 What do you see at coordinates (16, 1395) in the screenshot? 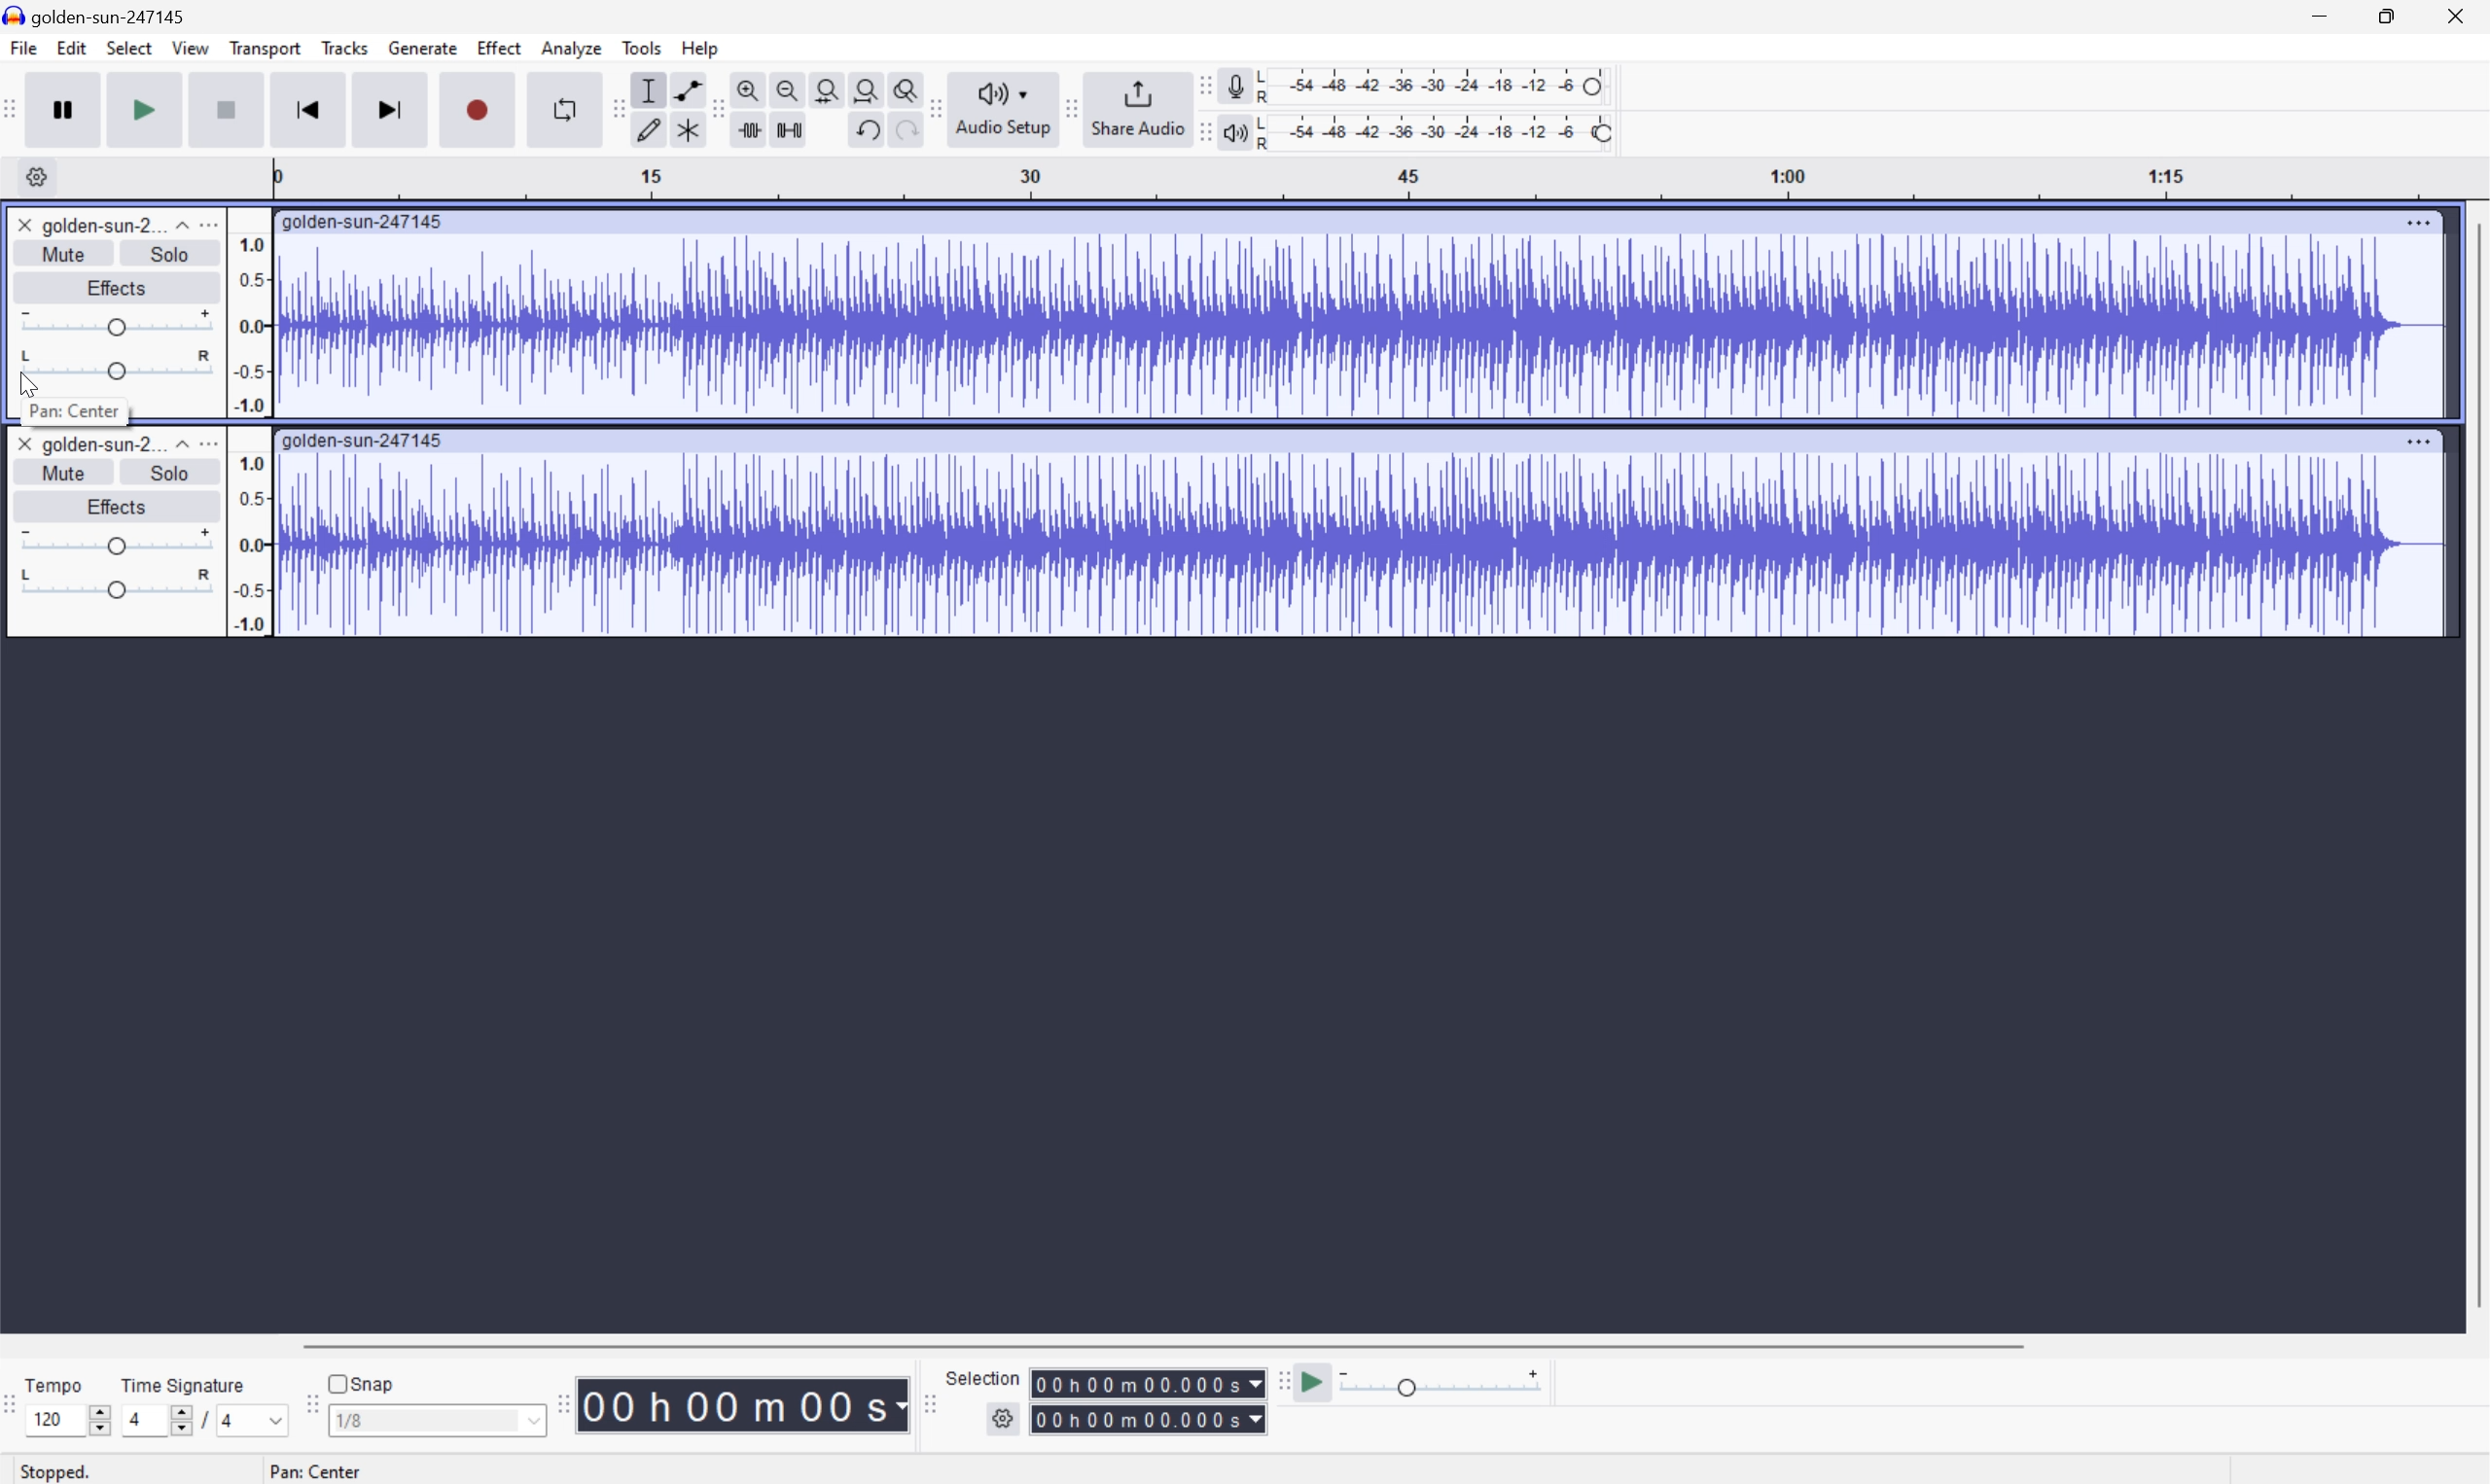
I see `Audacity Time signature toolbar` at bounding box center [16, 1395].